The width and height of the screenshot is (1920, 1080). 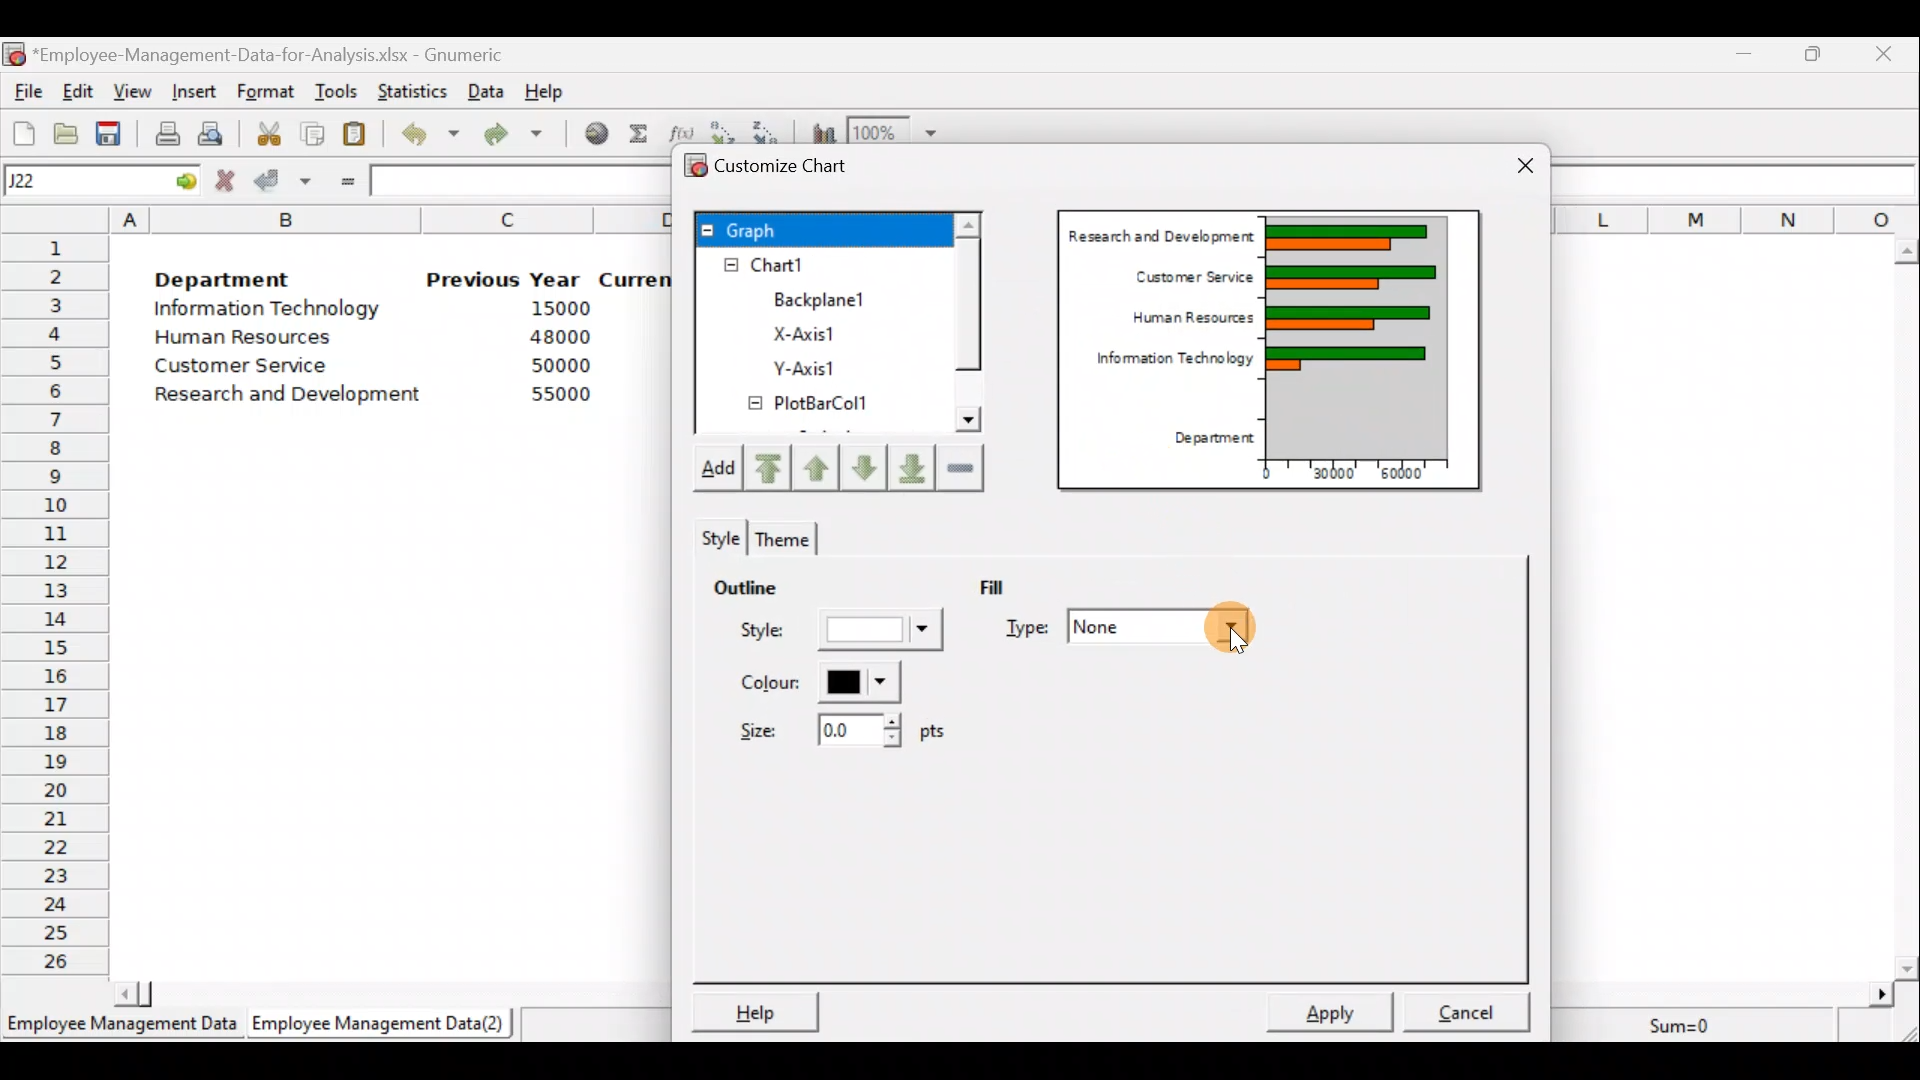 I want to click on Cut the selection, so click(x=271, y=137).